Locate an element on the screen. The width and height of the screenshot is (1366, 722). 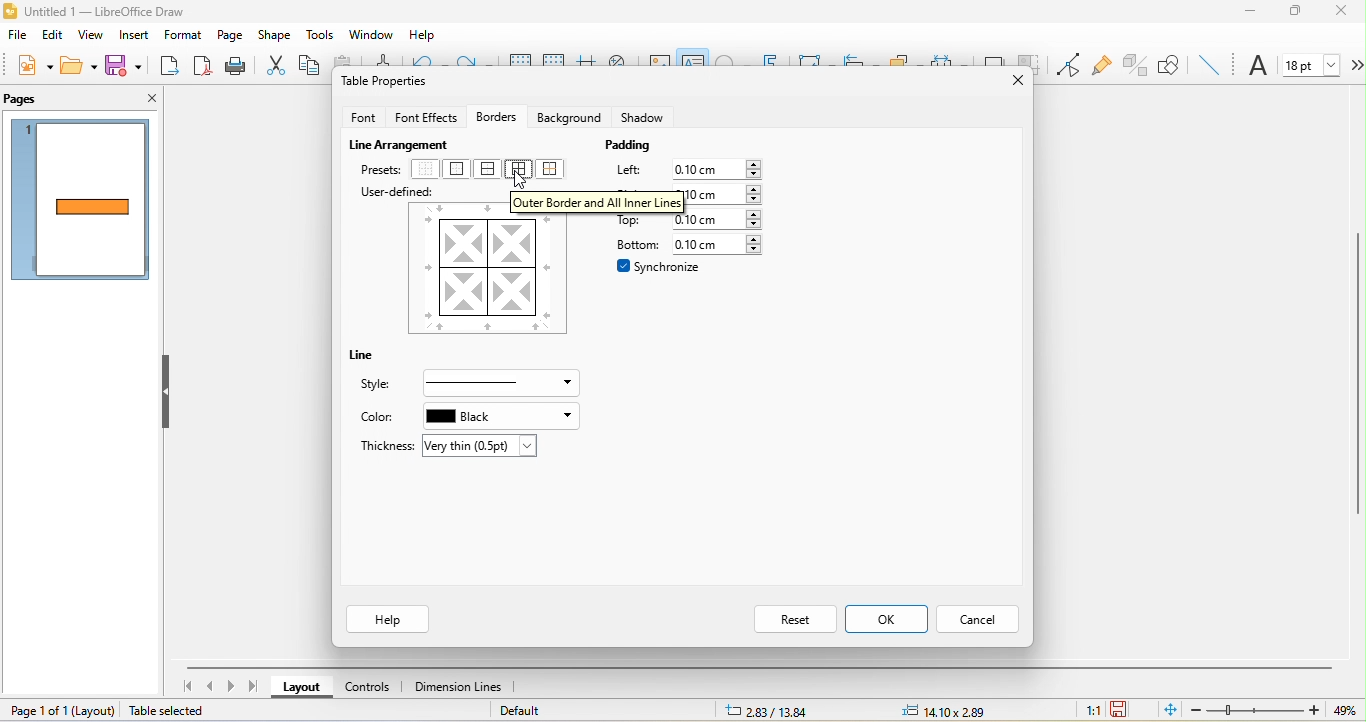
select outer border and all inner line is located at coordinates (518, 174).